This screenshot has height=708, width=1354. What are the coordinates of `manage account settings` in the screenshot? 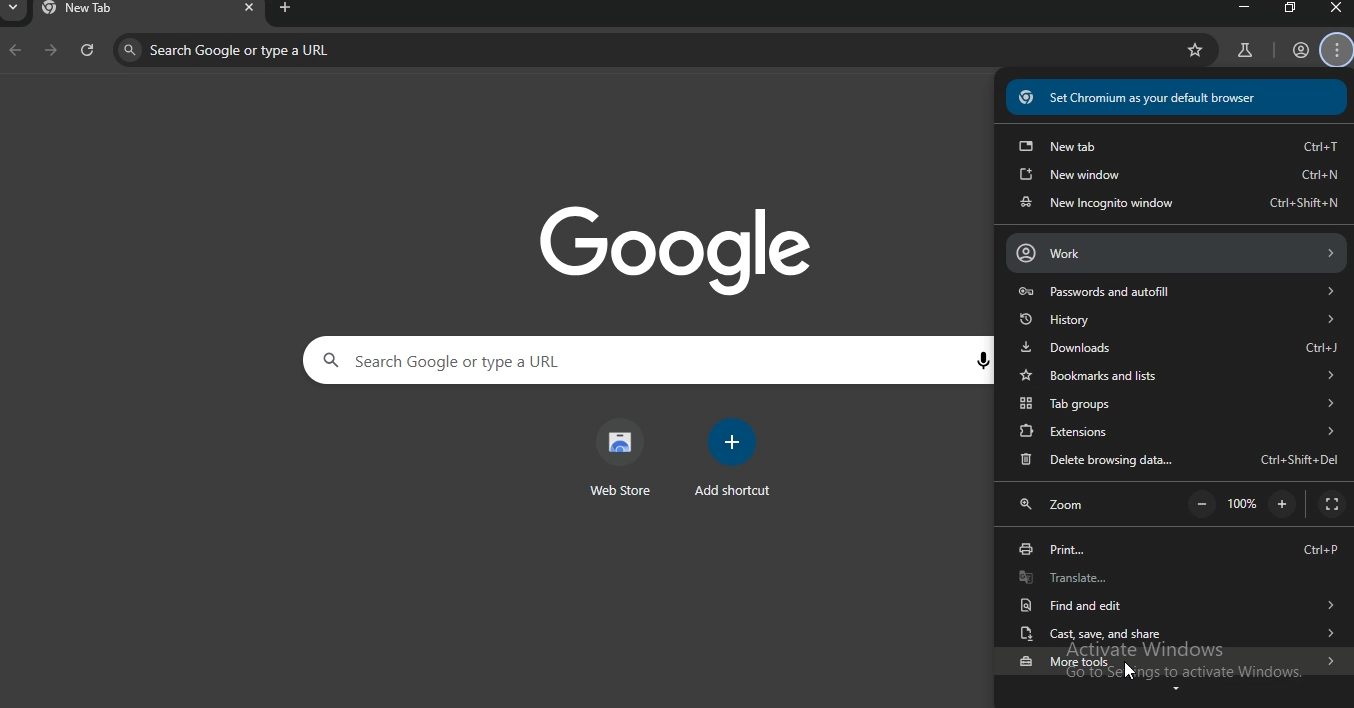 It's located at (1338, 51).